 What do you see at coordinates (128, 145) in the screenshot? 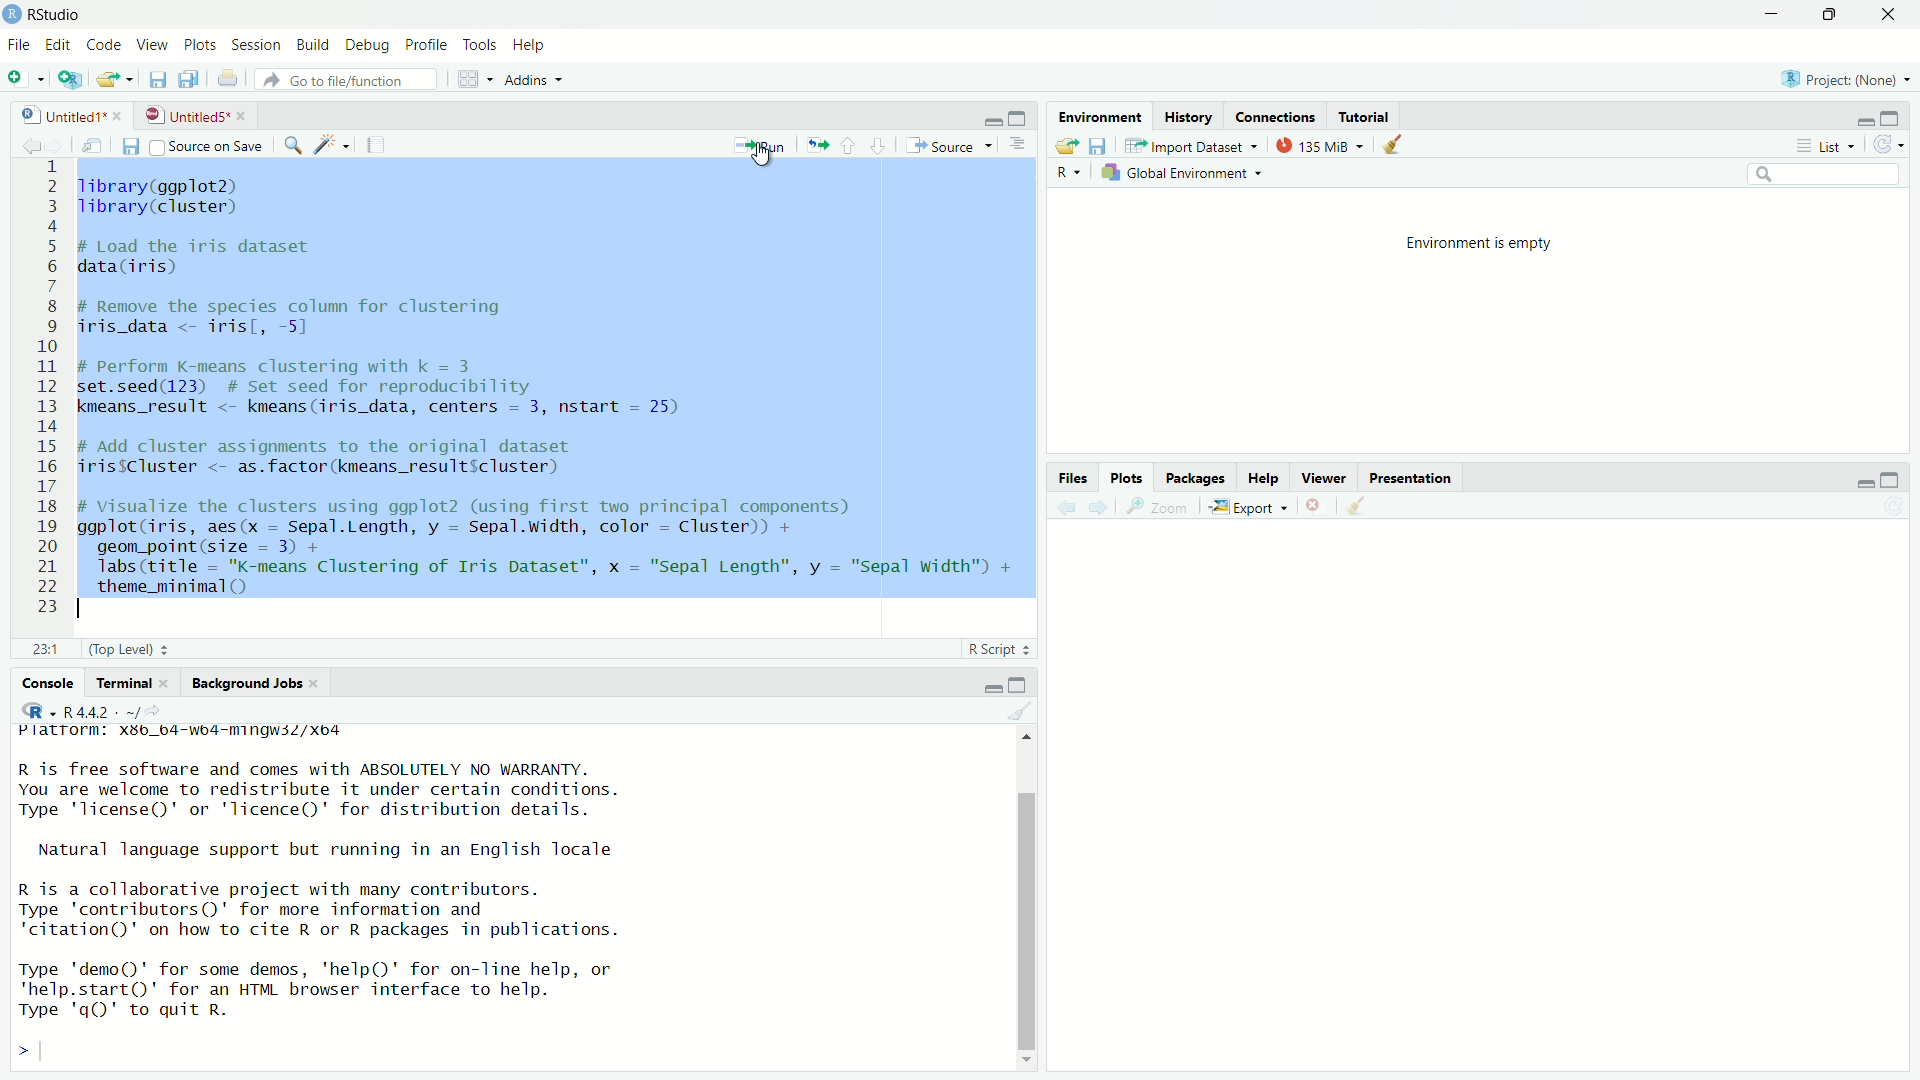
I see `save current document` at bounding box center [128, 145].